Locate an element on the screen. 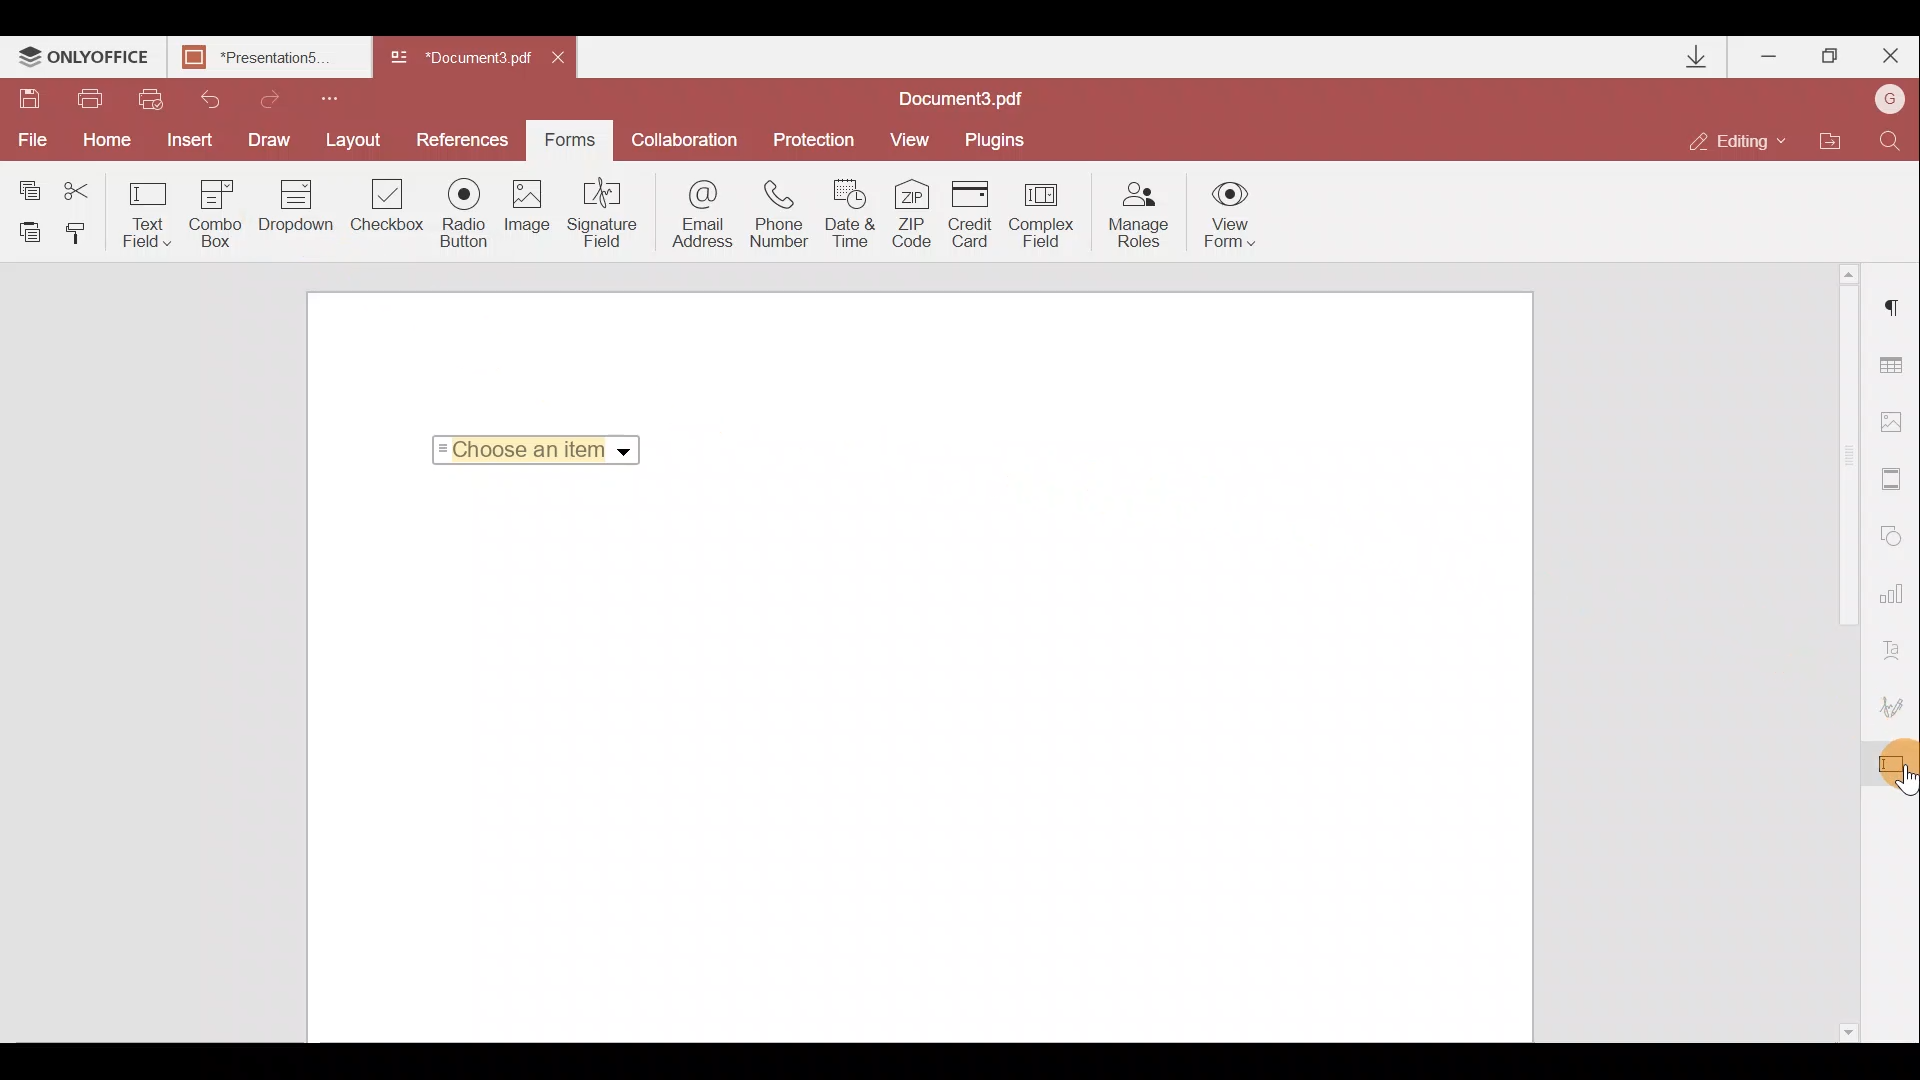  Complex field is located at coordinates (1043, 213).